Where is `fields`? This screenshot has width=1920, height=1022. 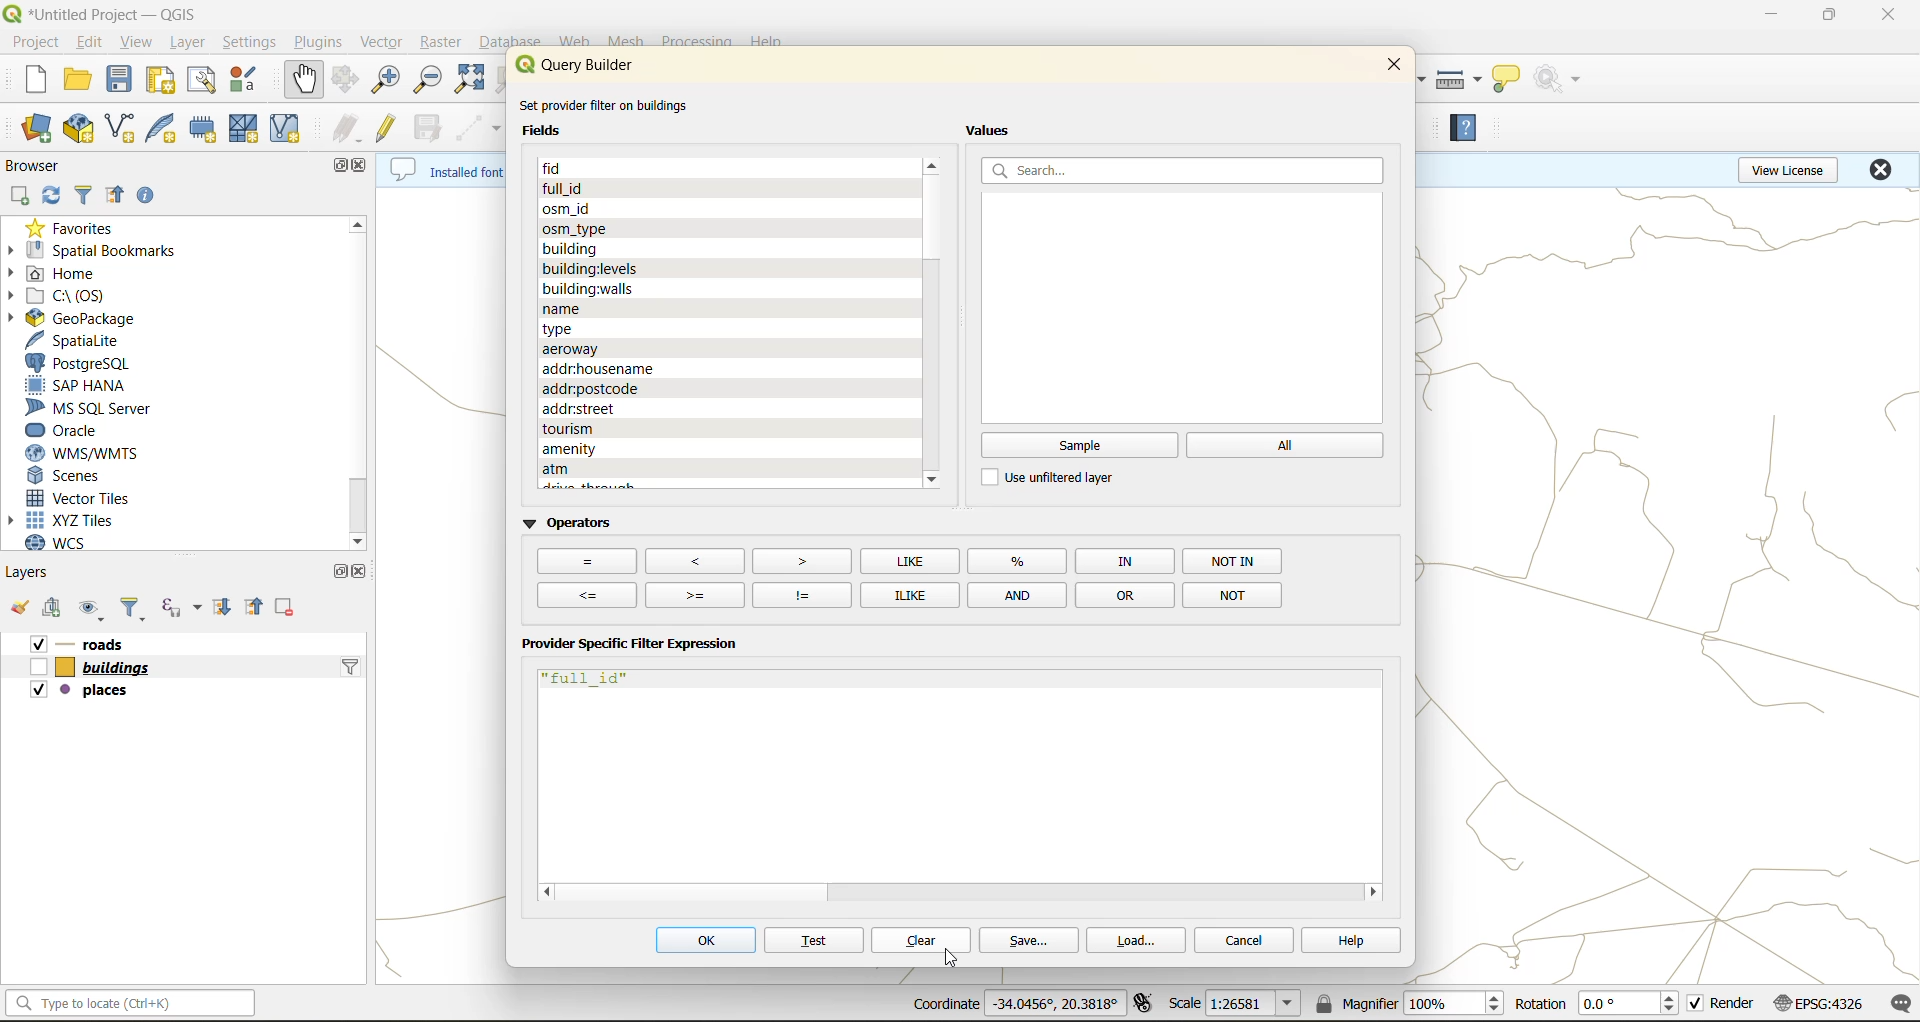
fields is located at coordinates (624, 430).